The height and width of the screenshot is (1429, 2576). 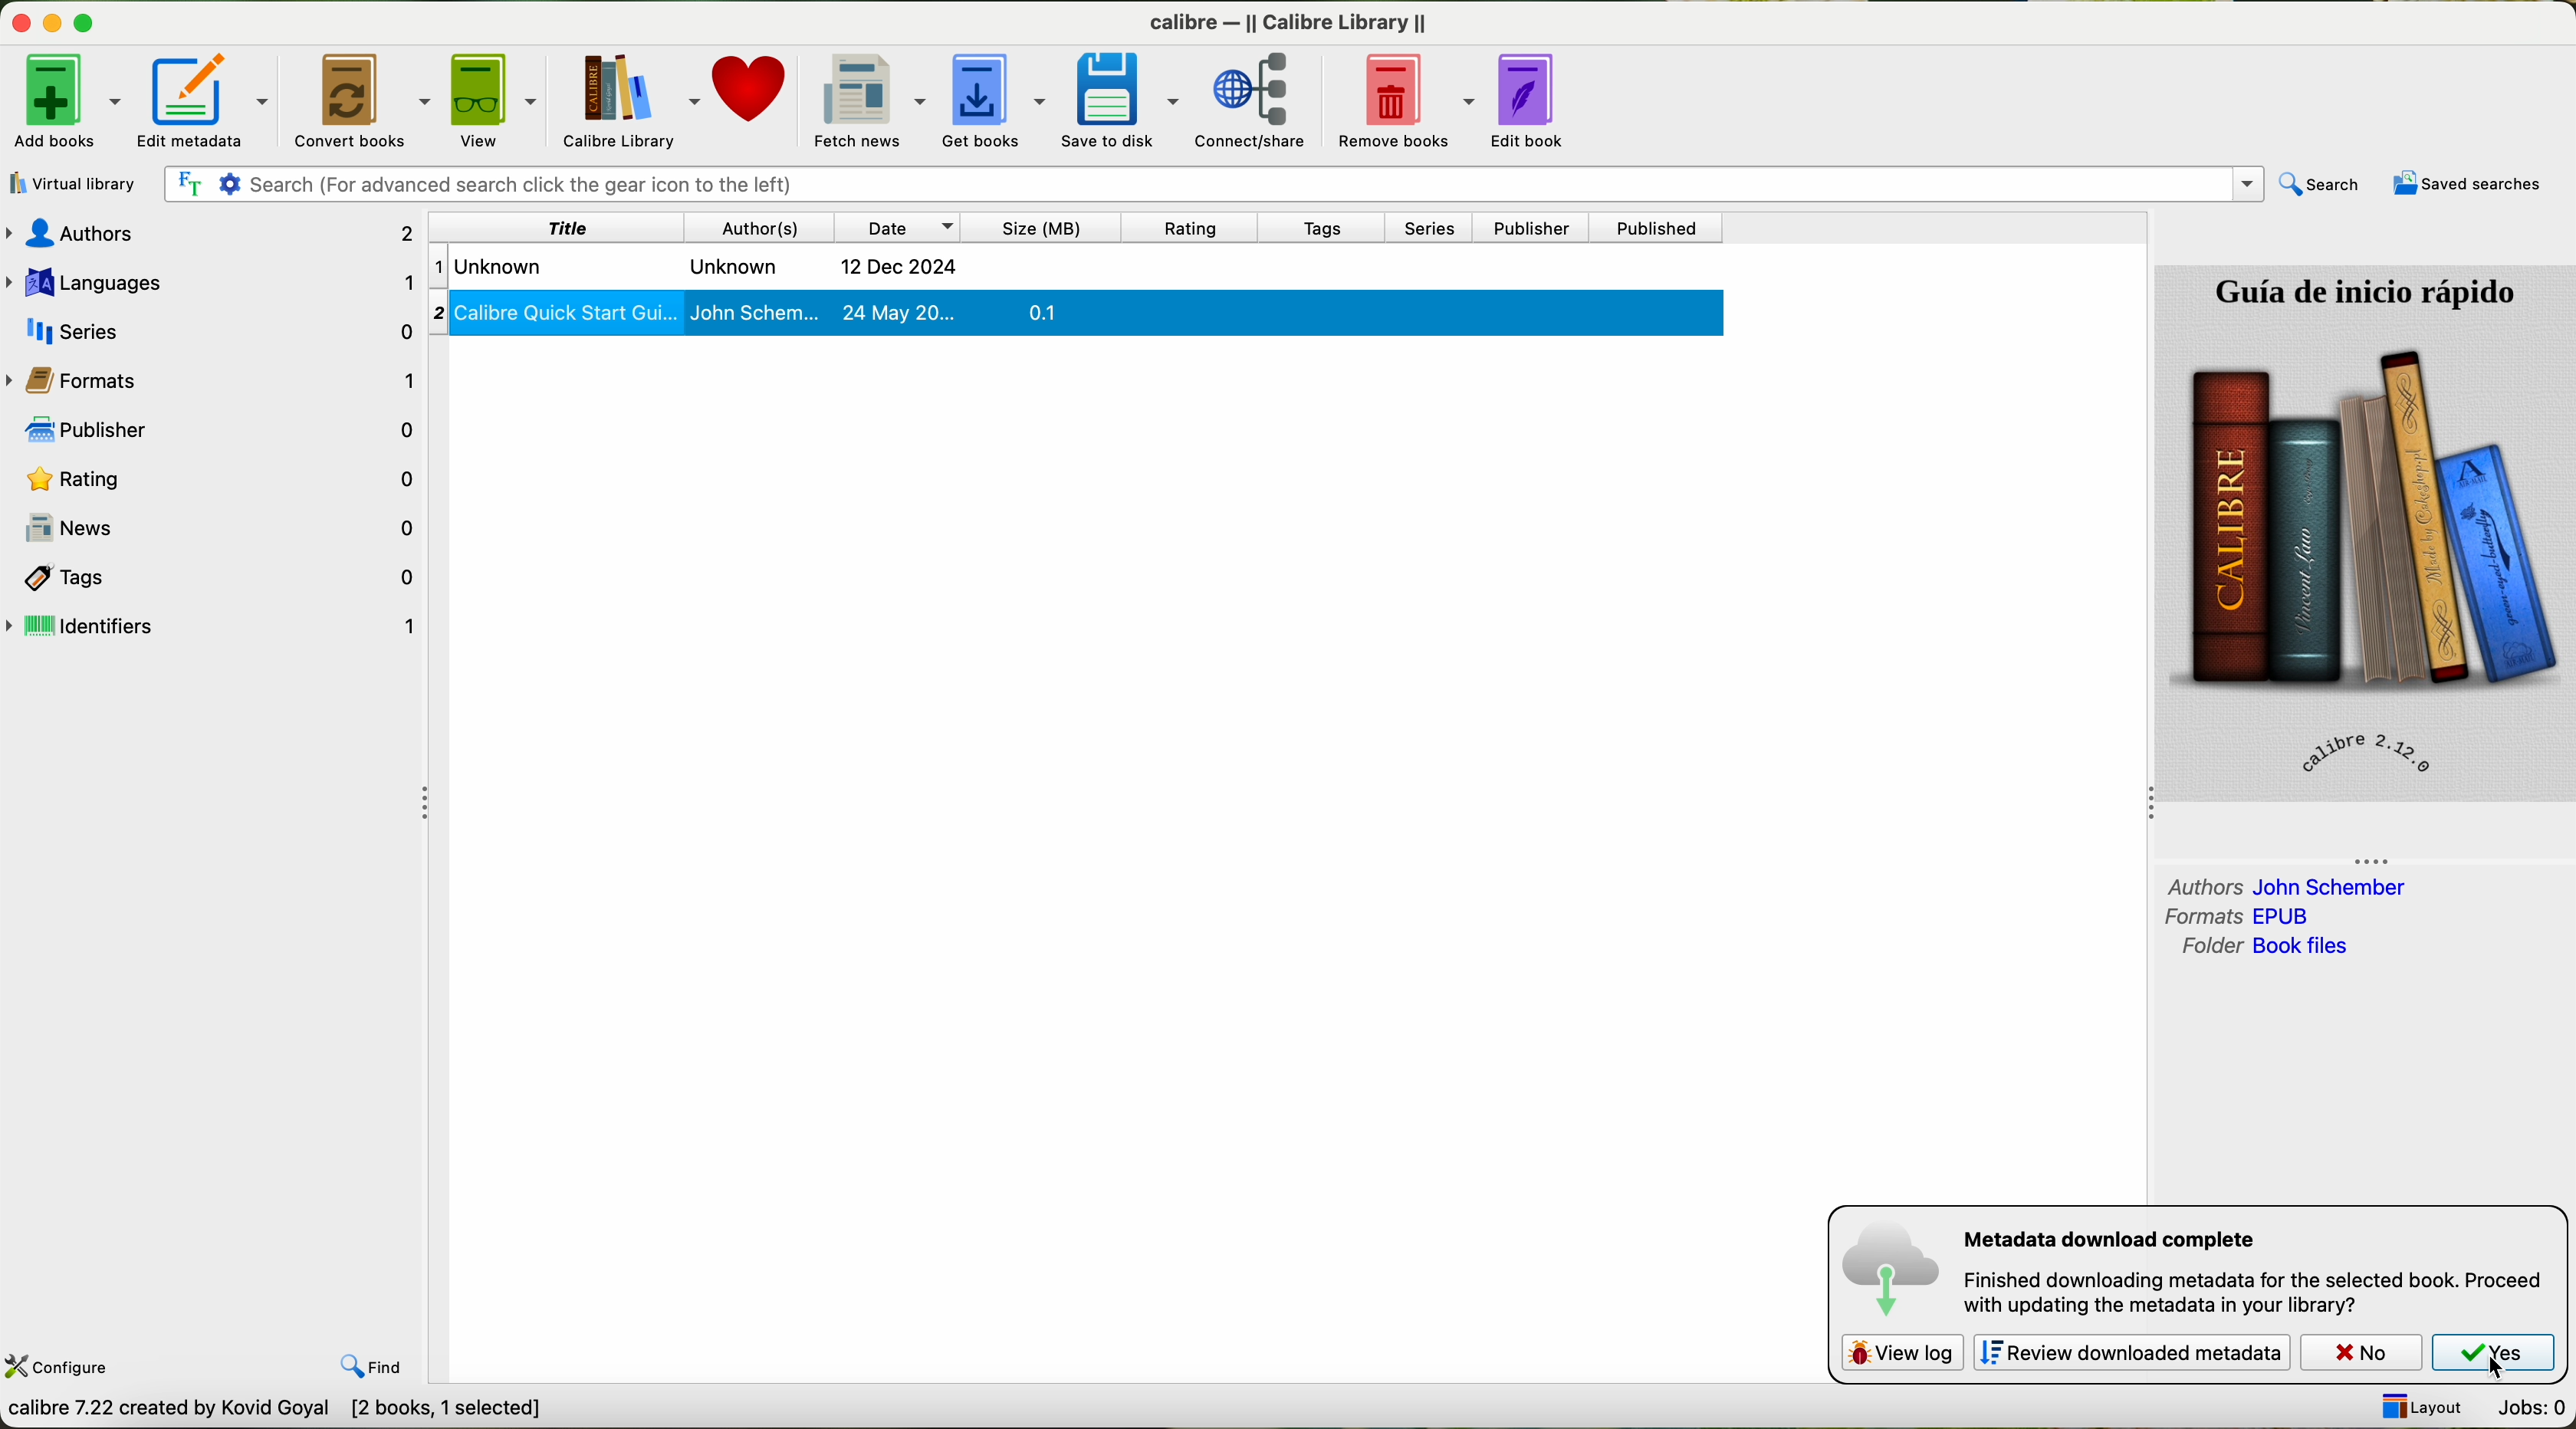 I want to click on click on add books, so click(x=66, y=99).